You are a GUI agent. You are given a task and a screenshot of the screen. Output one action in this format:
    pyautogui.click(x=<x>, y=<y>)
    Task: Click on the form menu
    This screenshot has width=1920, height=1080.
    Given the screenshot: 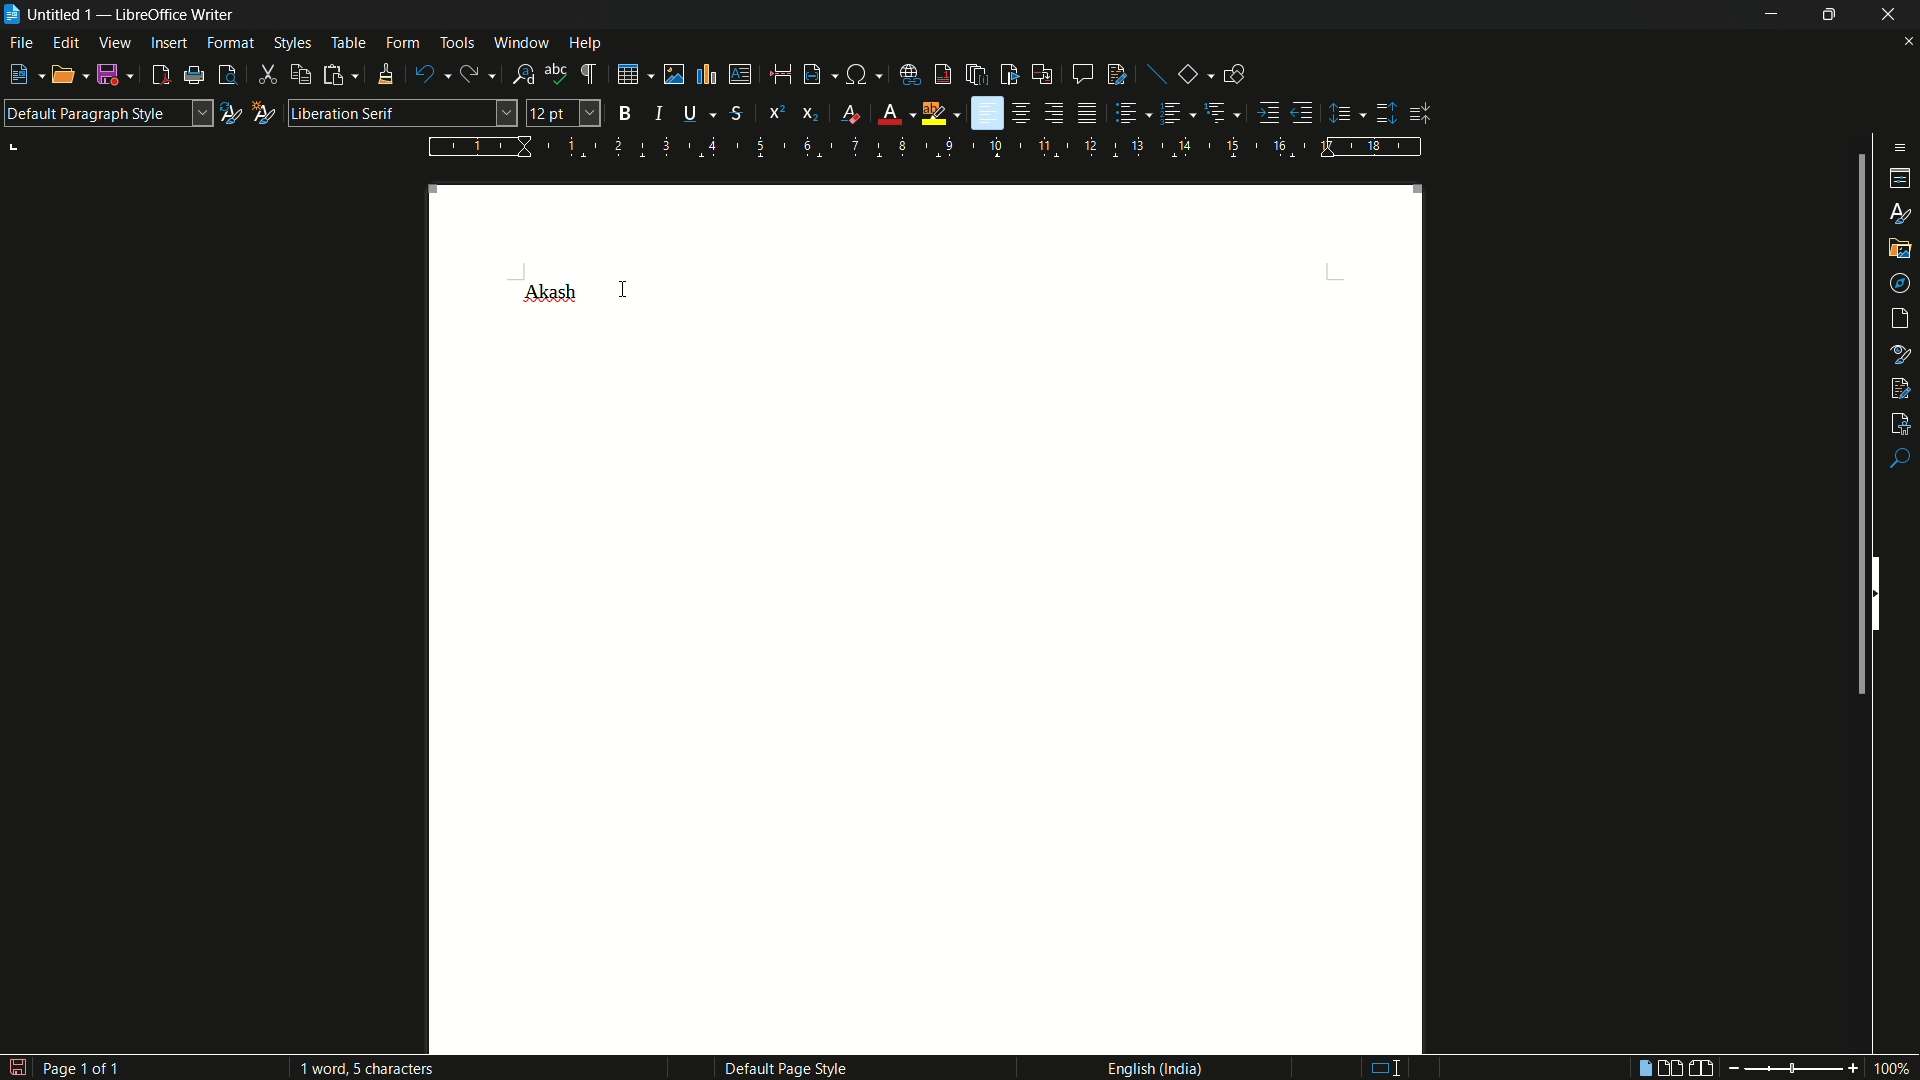 What is the action you would take?
    pyautogui.click(x=402, y=42)
    